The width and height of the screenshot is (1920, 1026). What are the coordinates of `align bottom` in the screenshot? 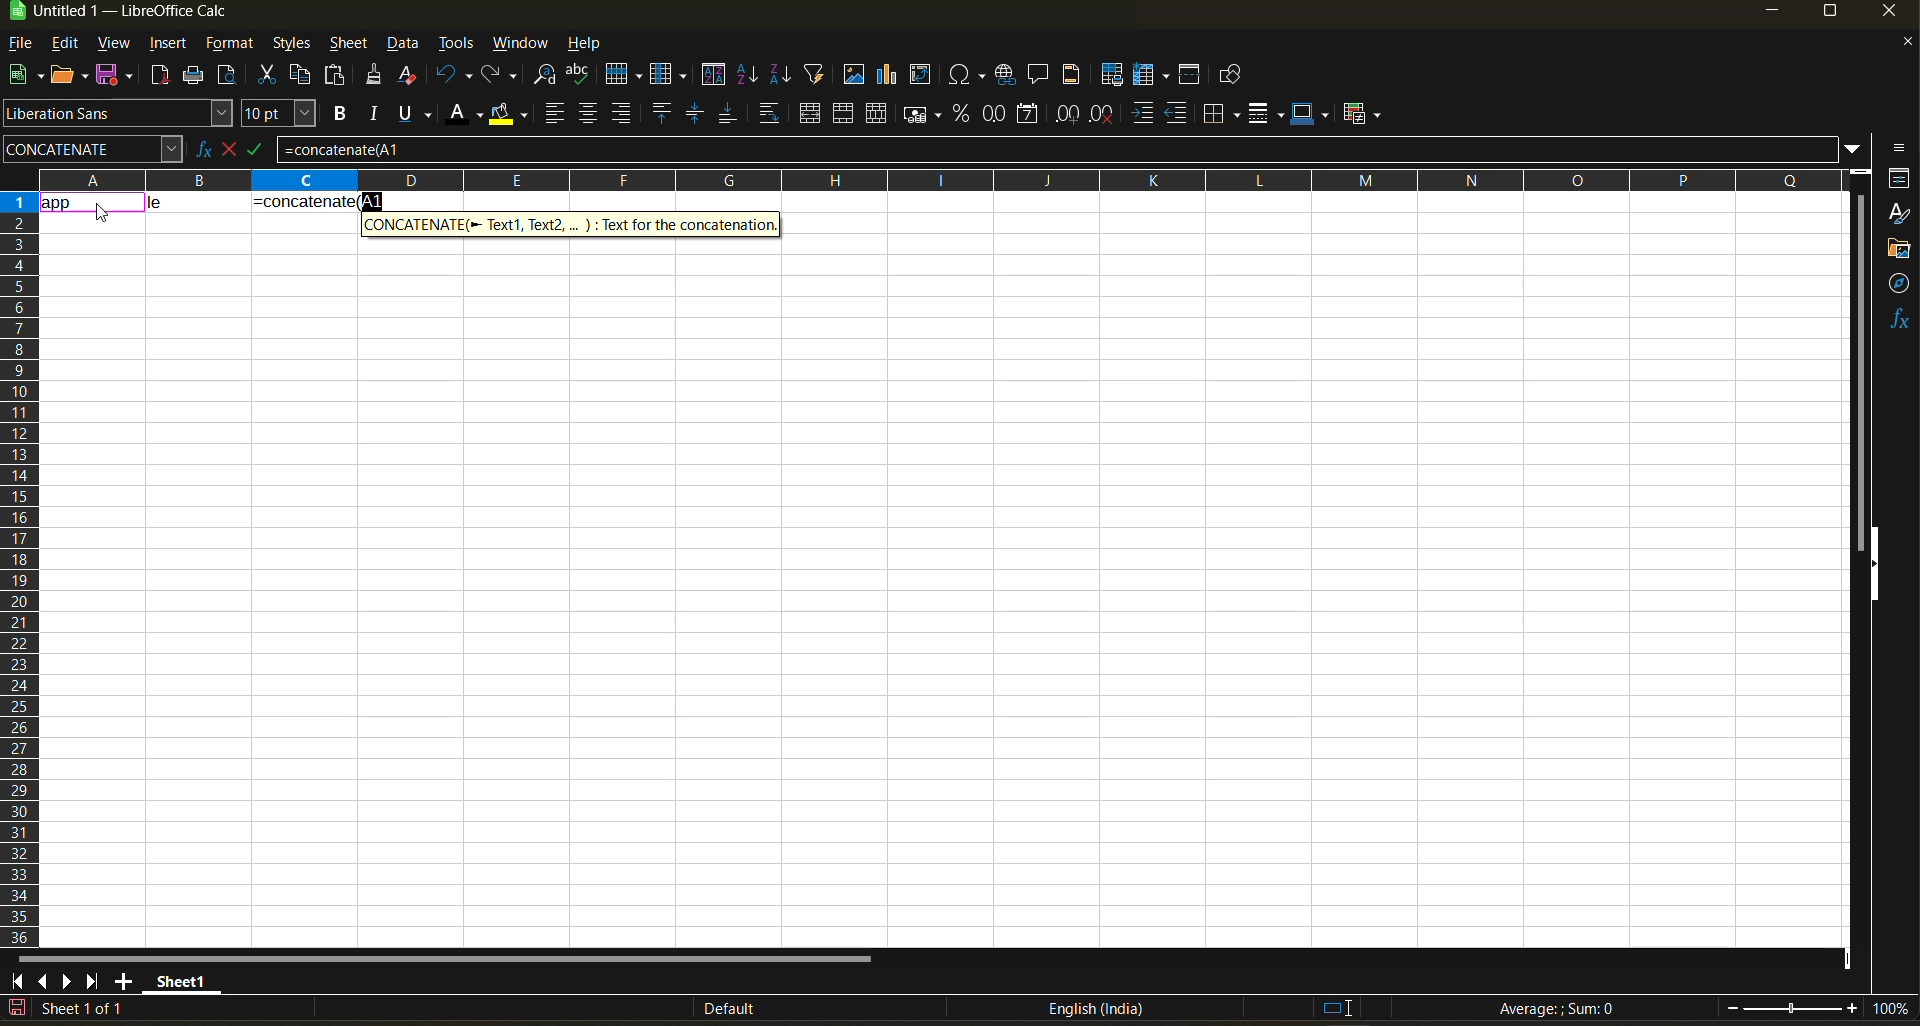 It's located at (729, 113).